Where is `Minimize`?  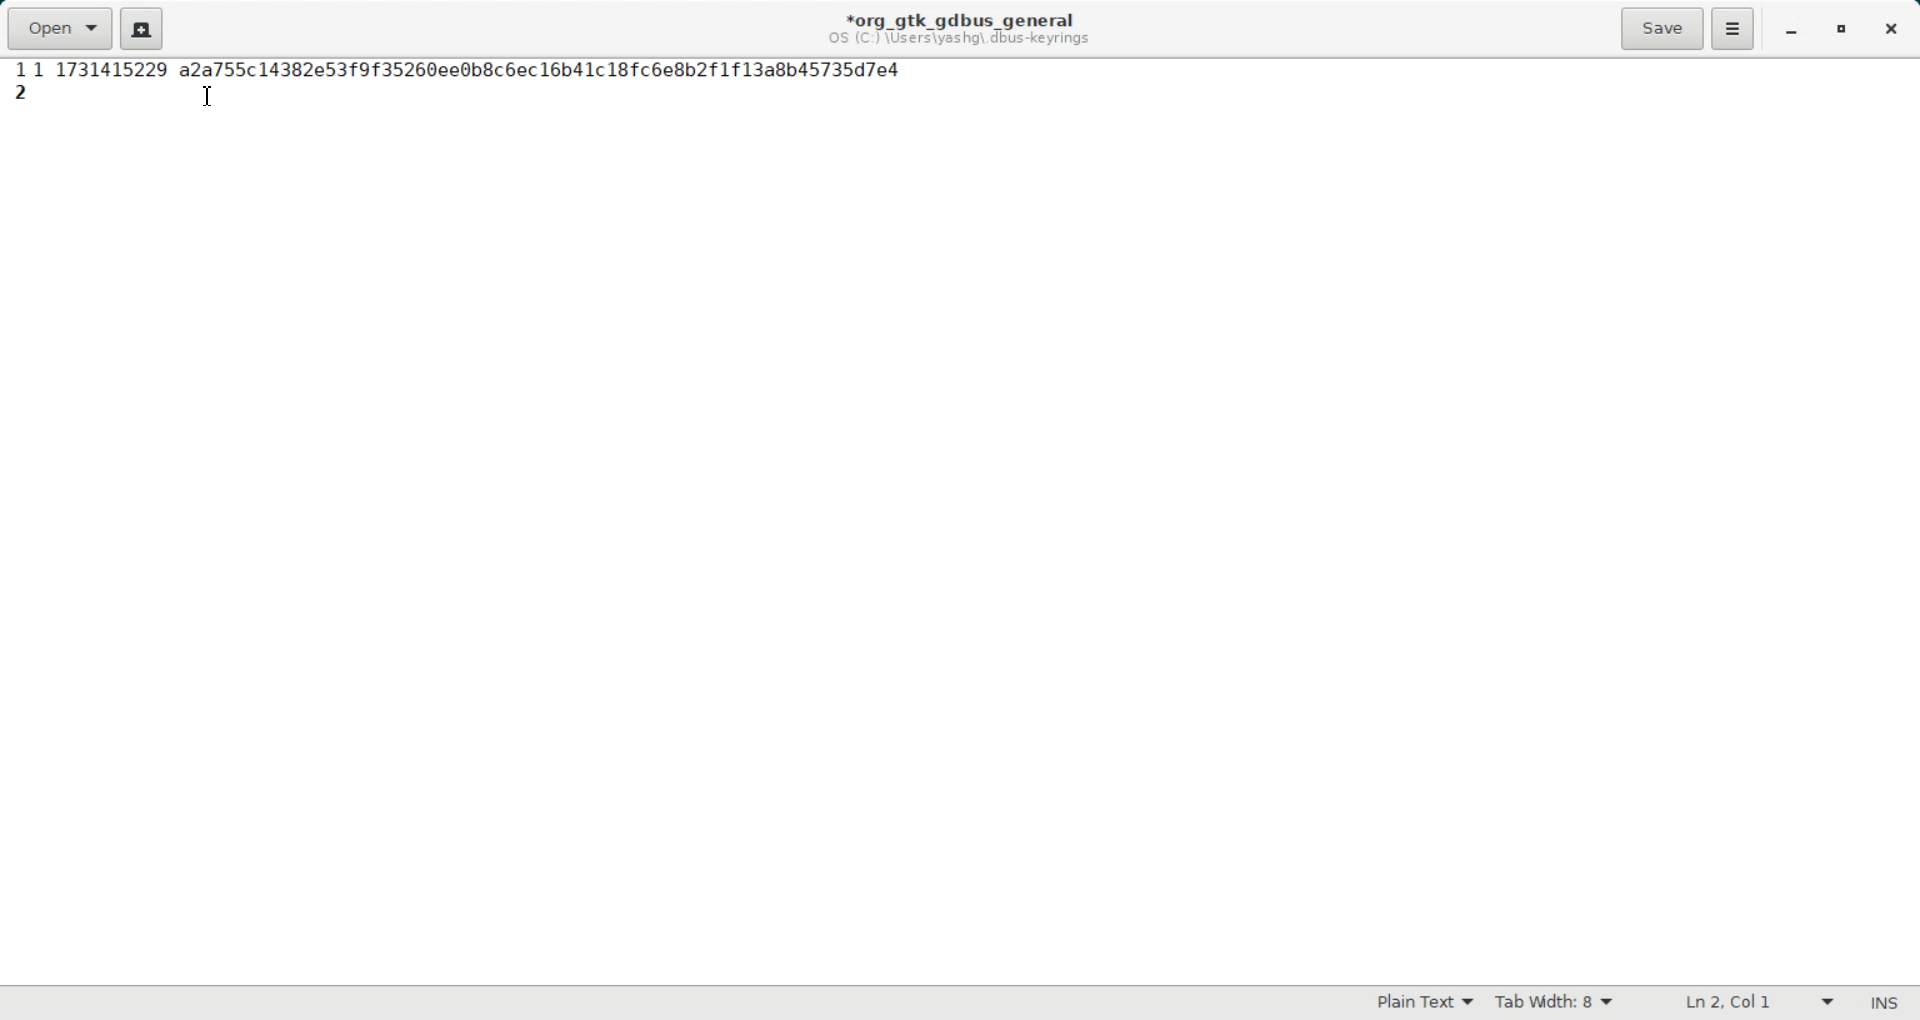 Minimize is located at coordinates (1790, 31).